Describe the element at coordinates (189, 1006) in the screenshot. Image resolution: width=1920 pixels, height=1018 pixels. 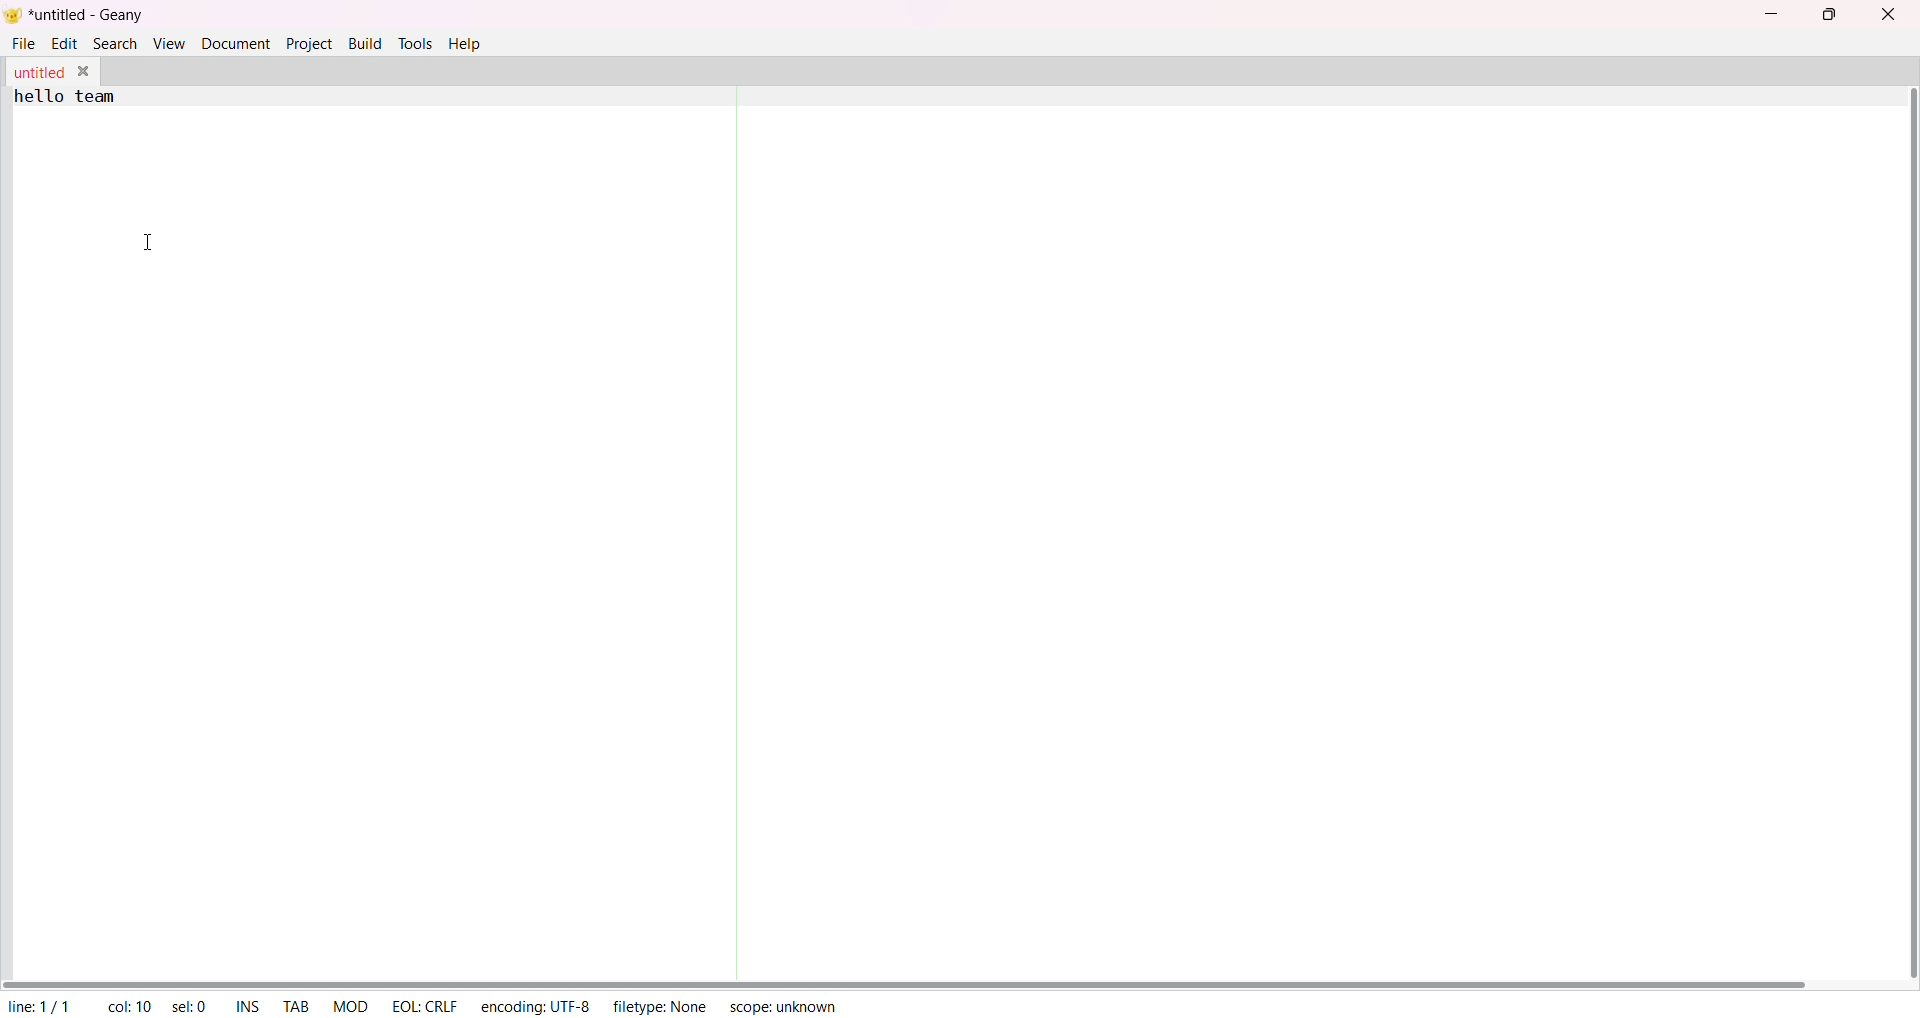
I see `sel: 0` at that location.